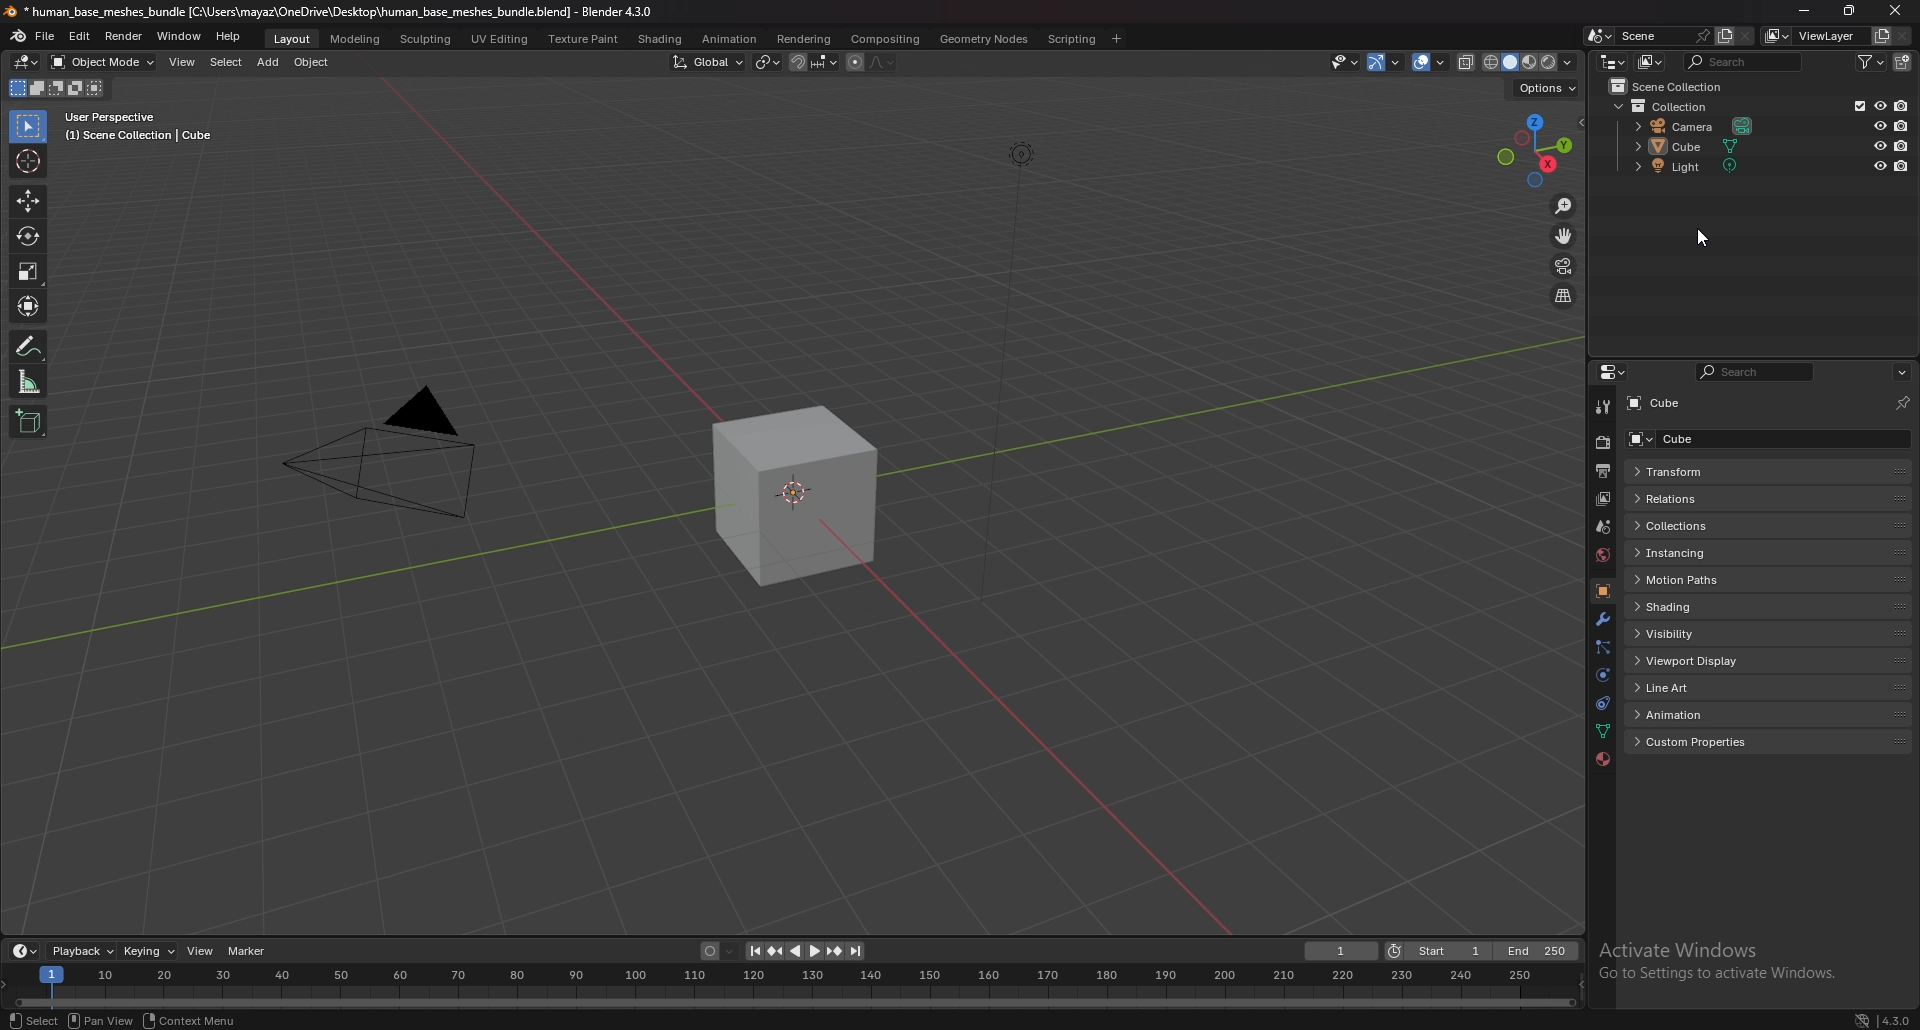 This screenshot has height=1030, width=1920. What do you see at coordinates (1879, 105) in the screenshot?
I see `hide in viewport` at bounding box center [1879, 105].